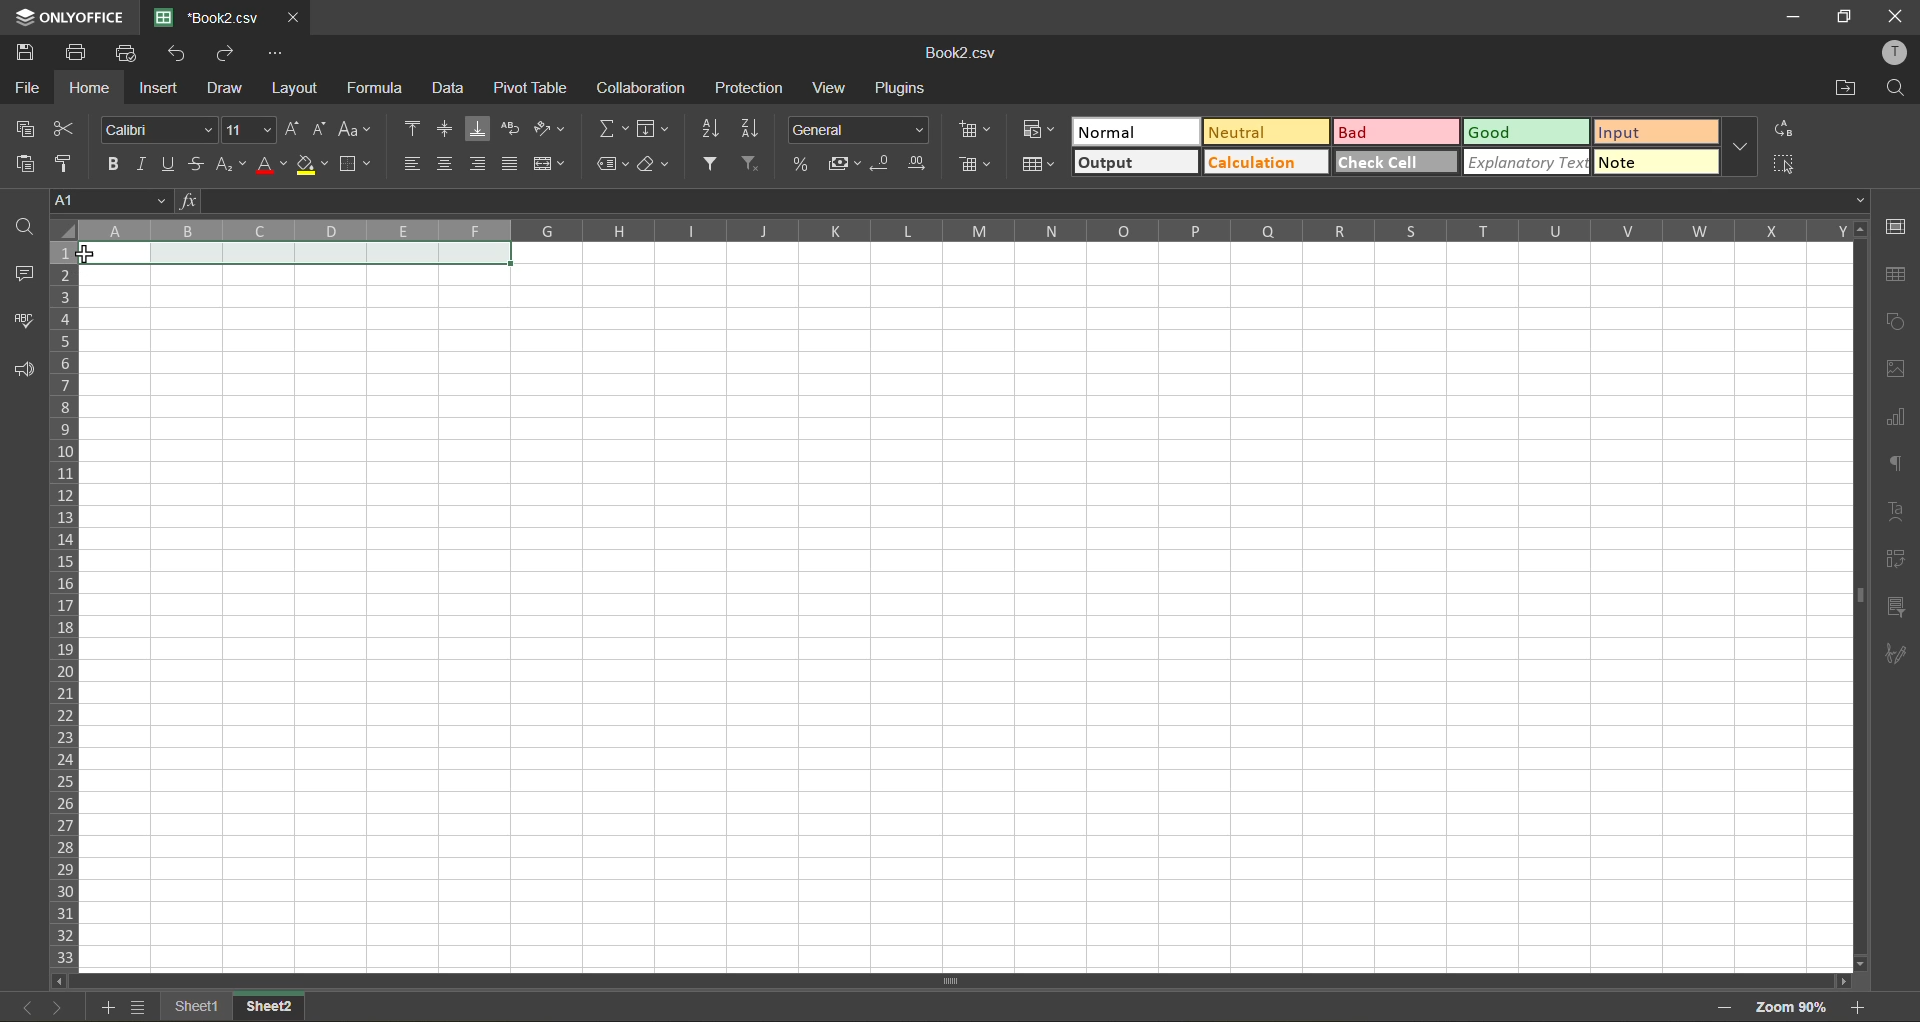 Image resolution: width=1920 pixels, height=1022 pixels. Describe the element at coordinates (313, 164) in the screenshot. I see `fill color` at that location.